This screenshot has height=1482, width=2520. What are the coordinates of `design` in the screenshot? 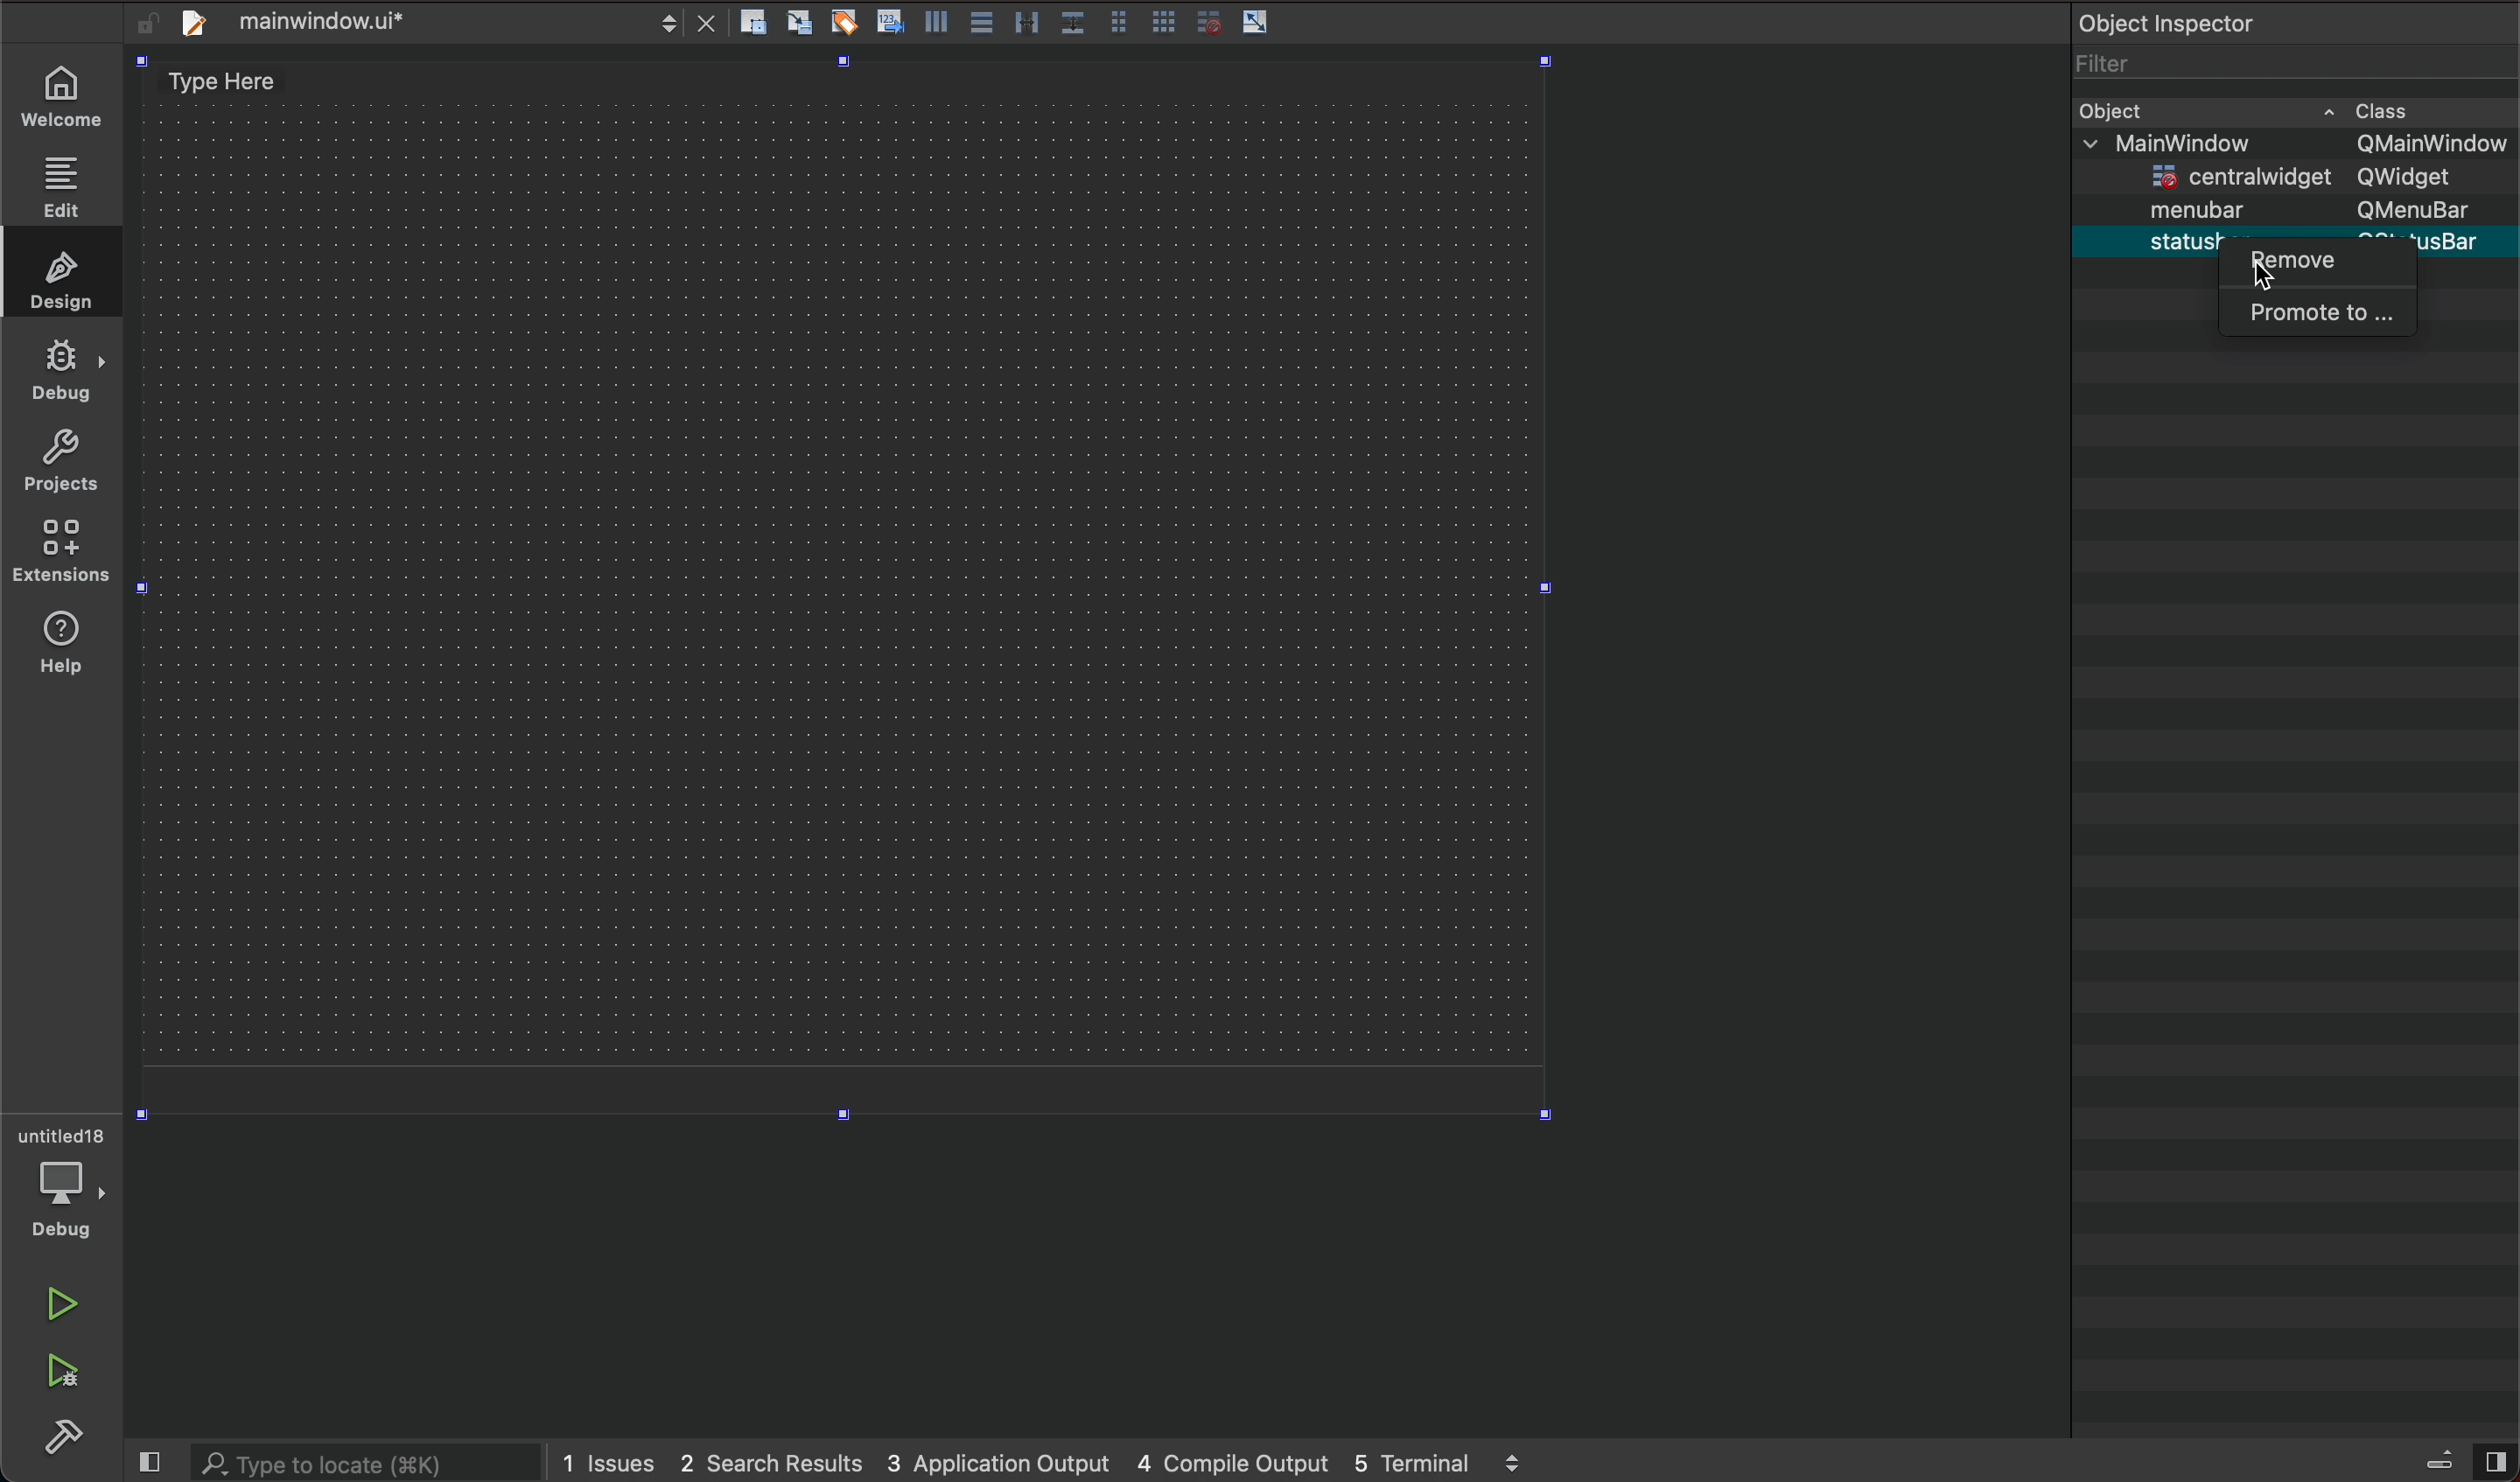 It's located at (59, 285).